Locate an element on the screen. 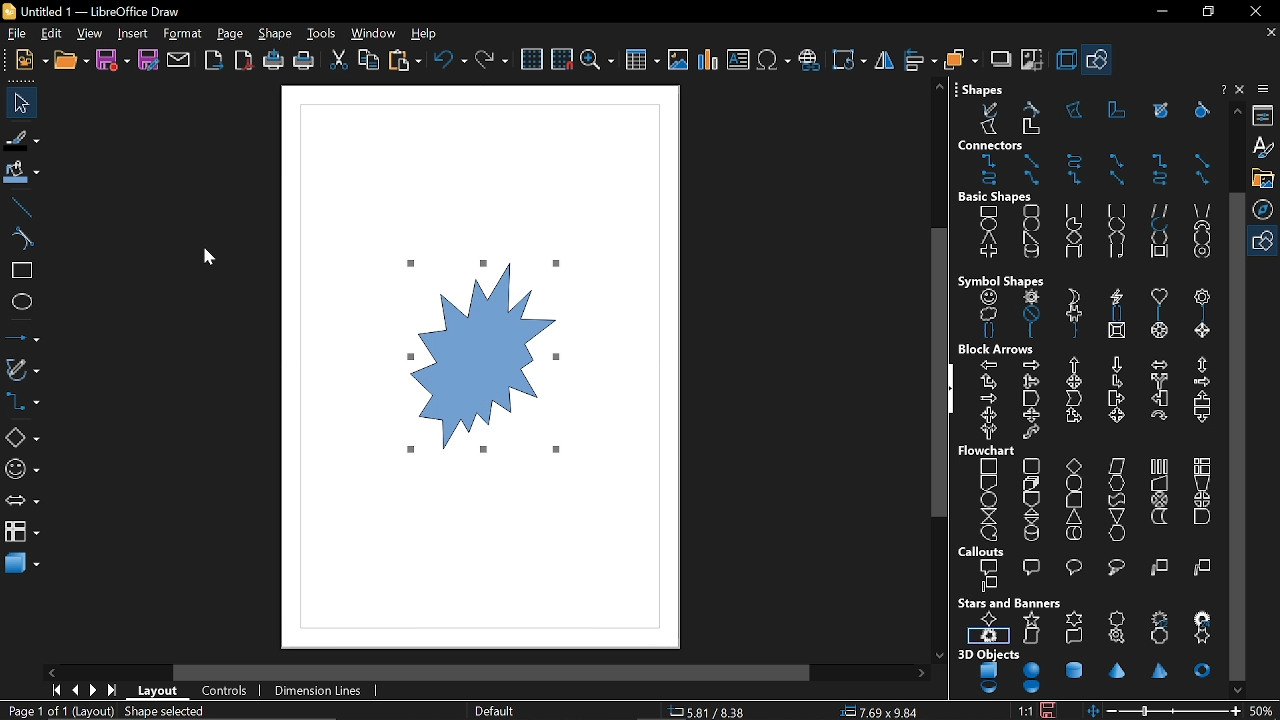 This screenshot has height=720, width=1280. controls is located at coordinates (229, 691).